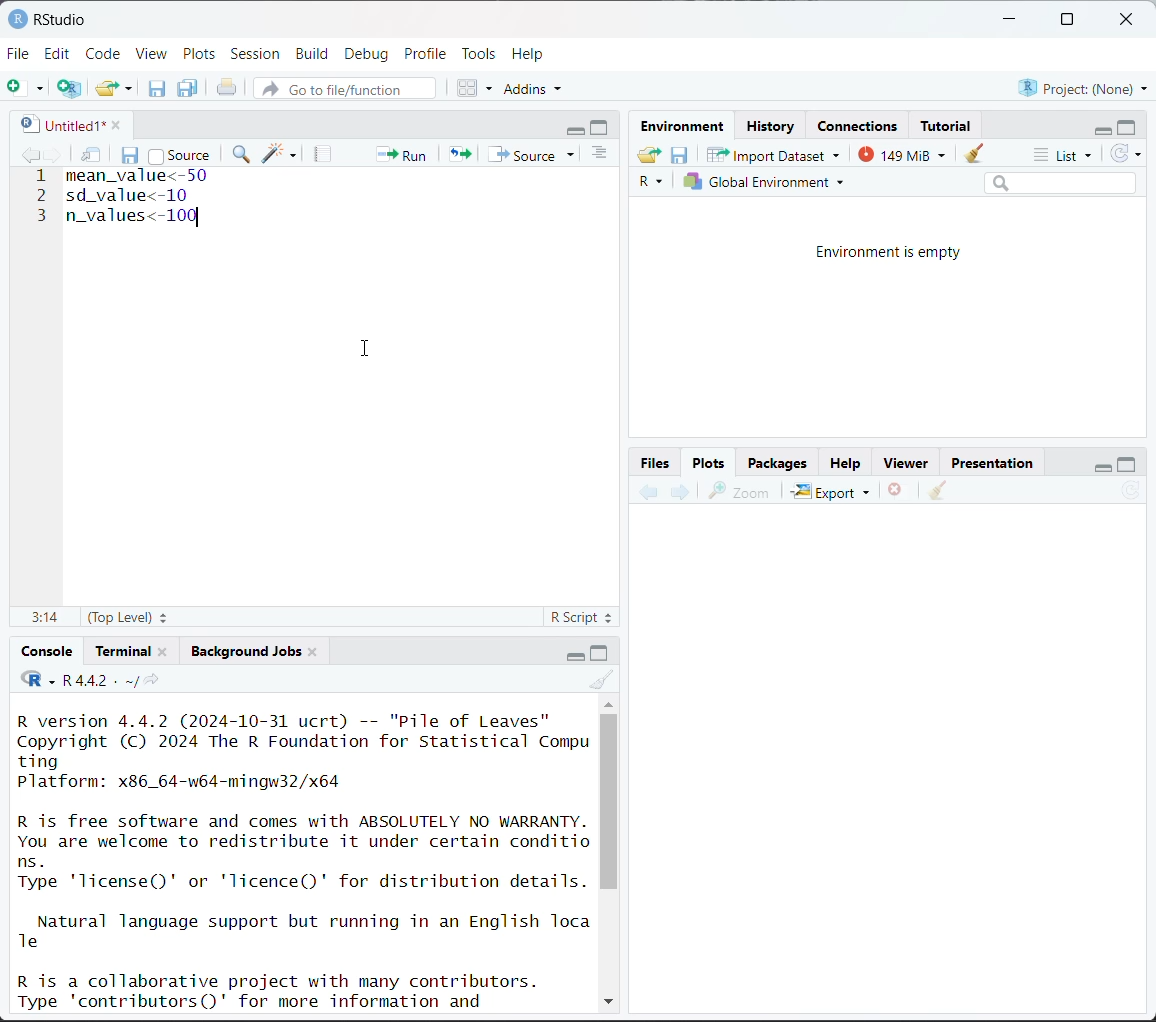 This screenshot has width=1156, height=1022. Describe the element at coordinates (709, 461) in the screenshot. I see `Plots` at that location.